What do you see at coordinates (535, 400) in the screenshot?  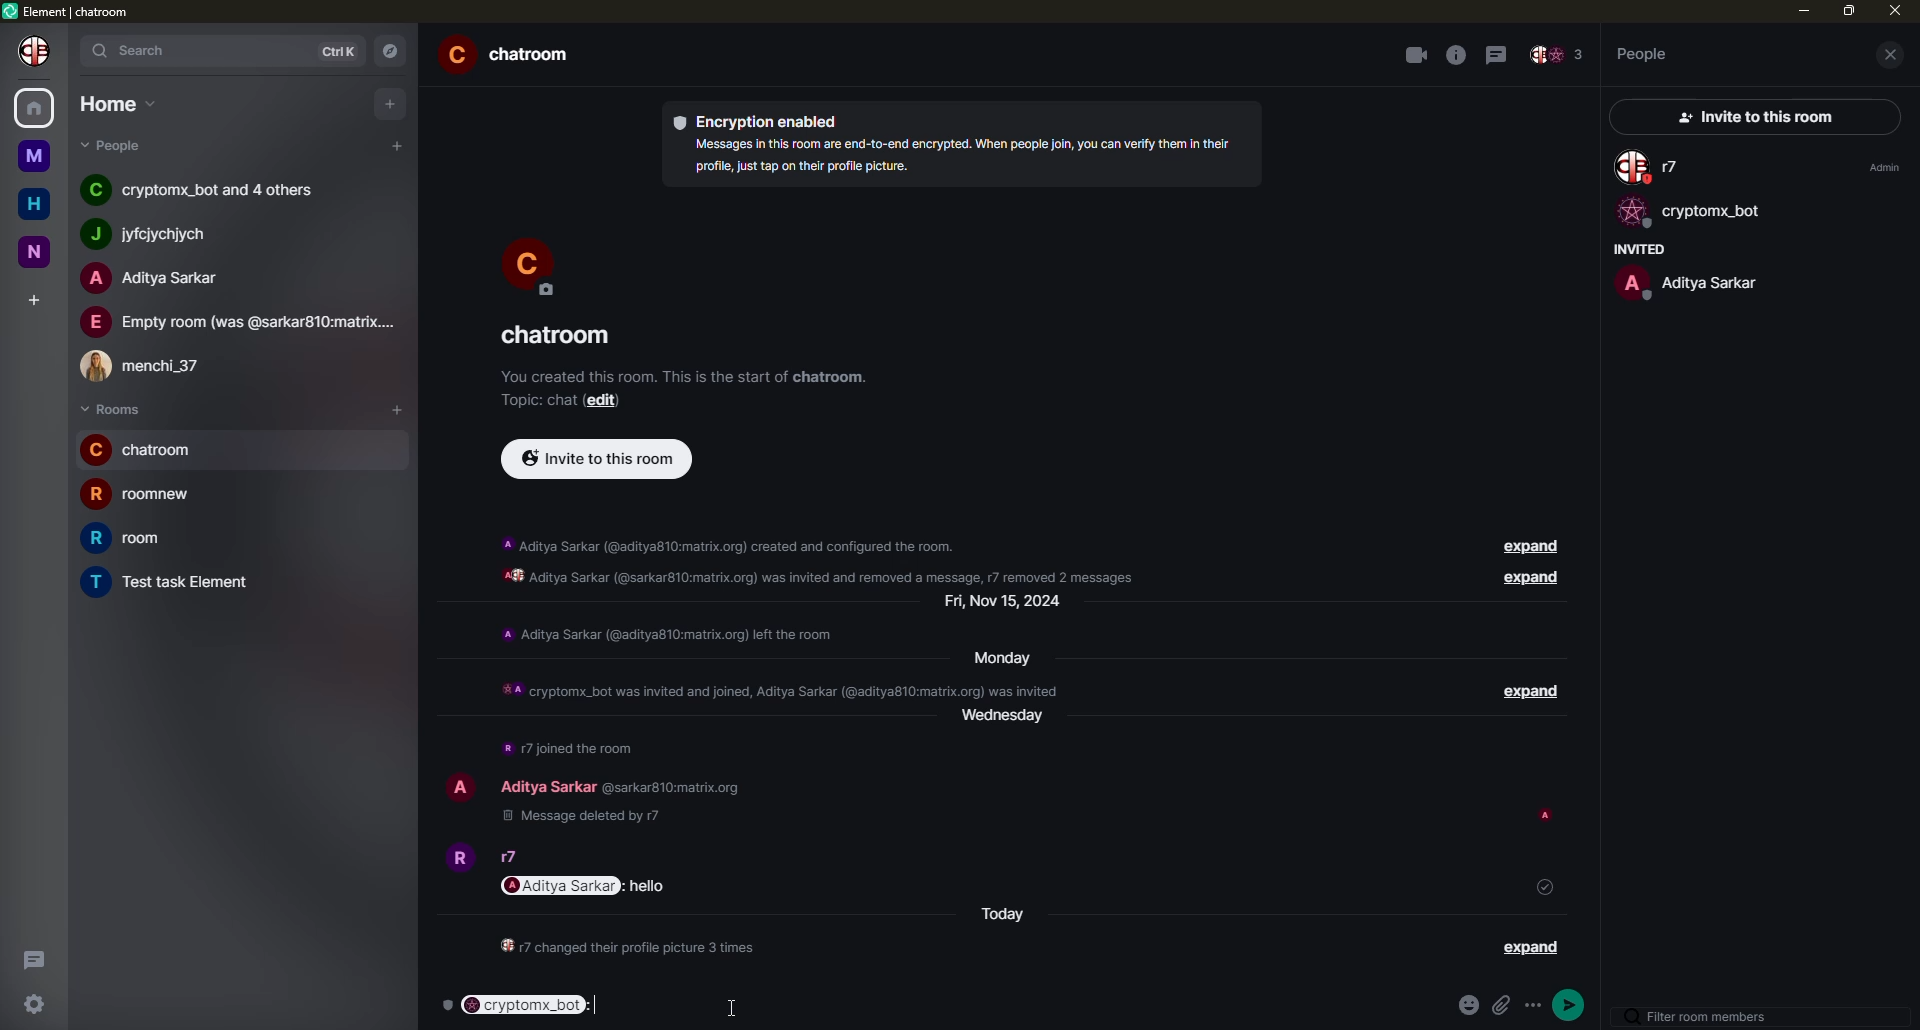 I see `topic` at bounding box center [535, 400].